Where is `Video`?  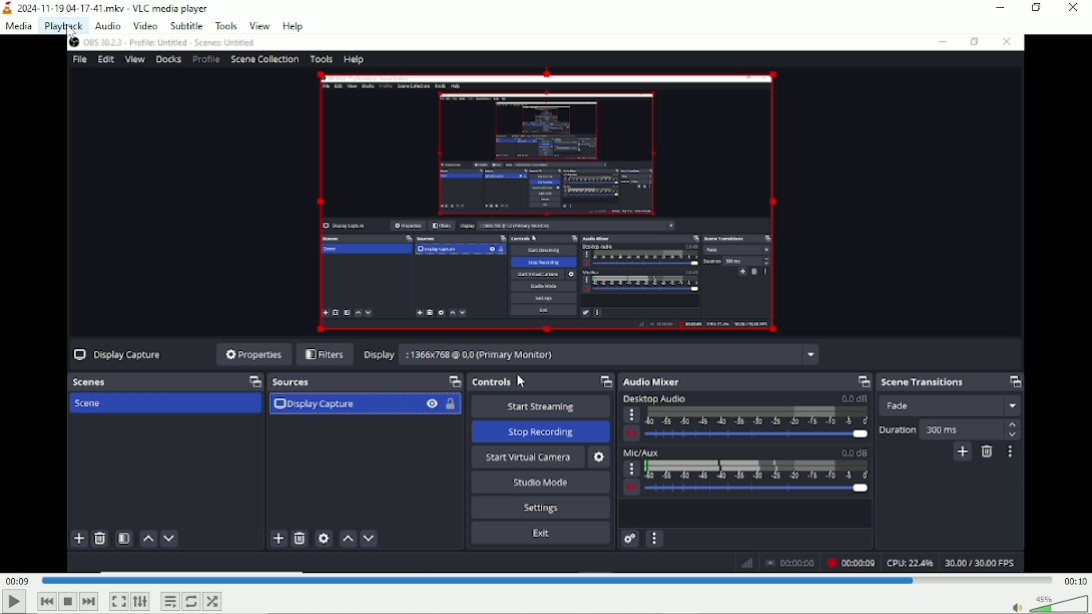
Video is located at coordinates (144, 25).